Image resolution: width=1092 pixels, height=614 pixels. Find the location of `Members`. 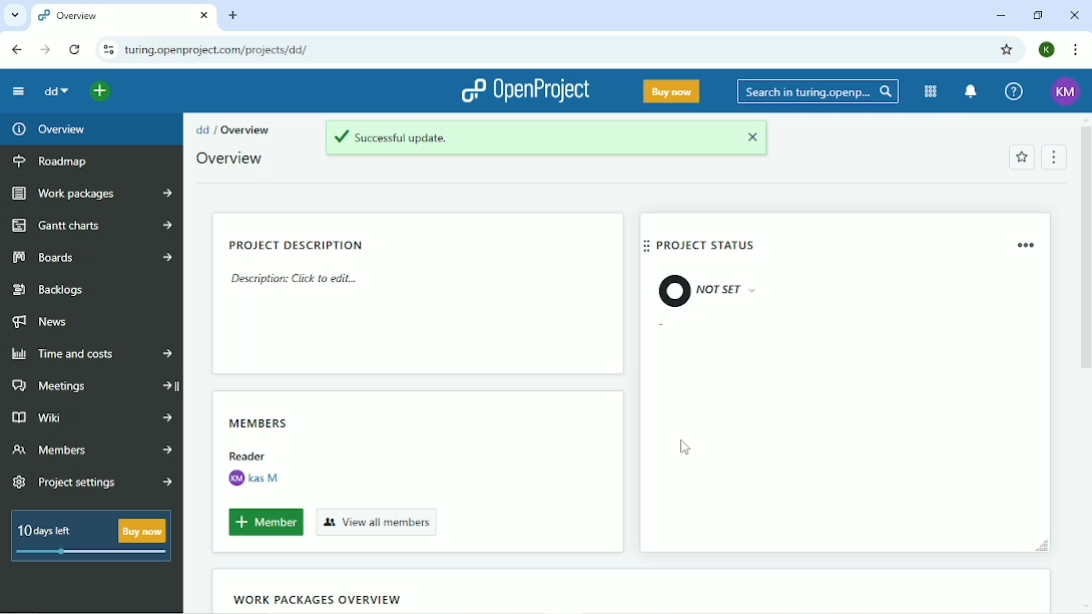

Members is located at coordinates (264, 421).